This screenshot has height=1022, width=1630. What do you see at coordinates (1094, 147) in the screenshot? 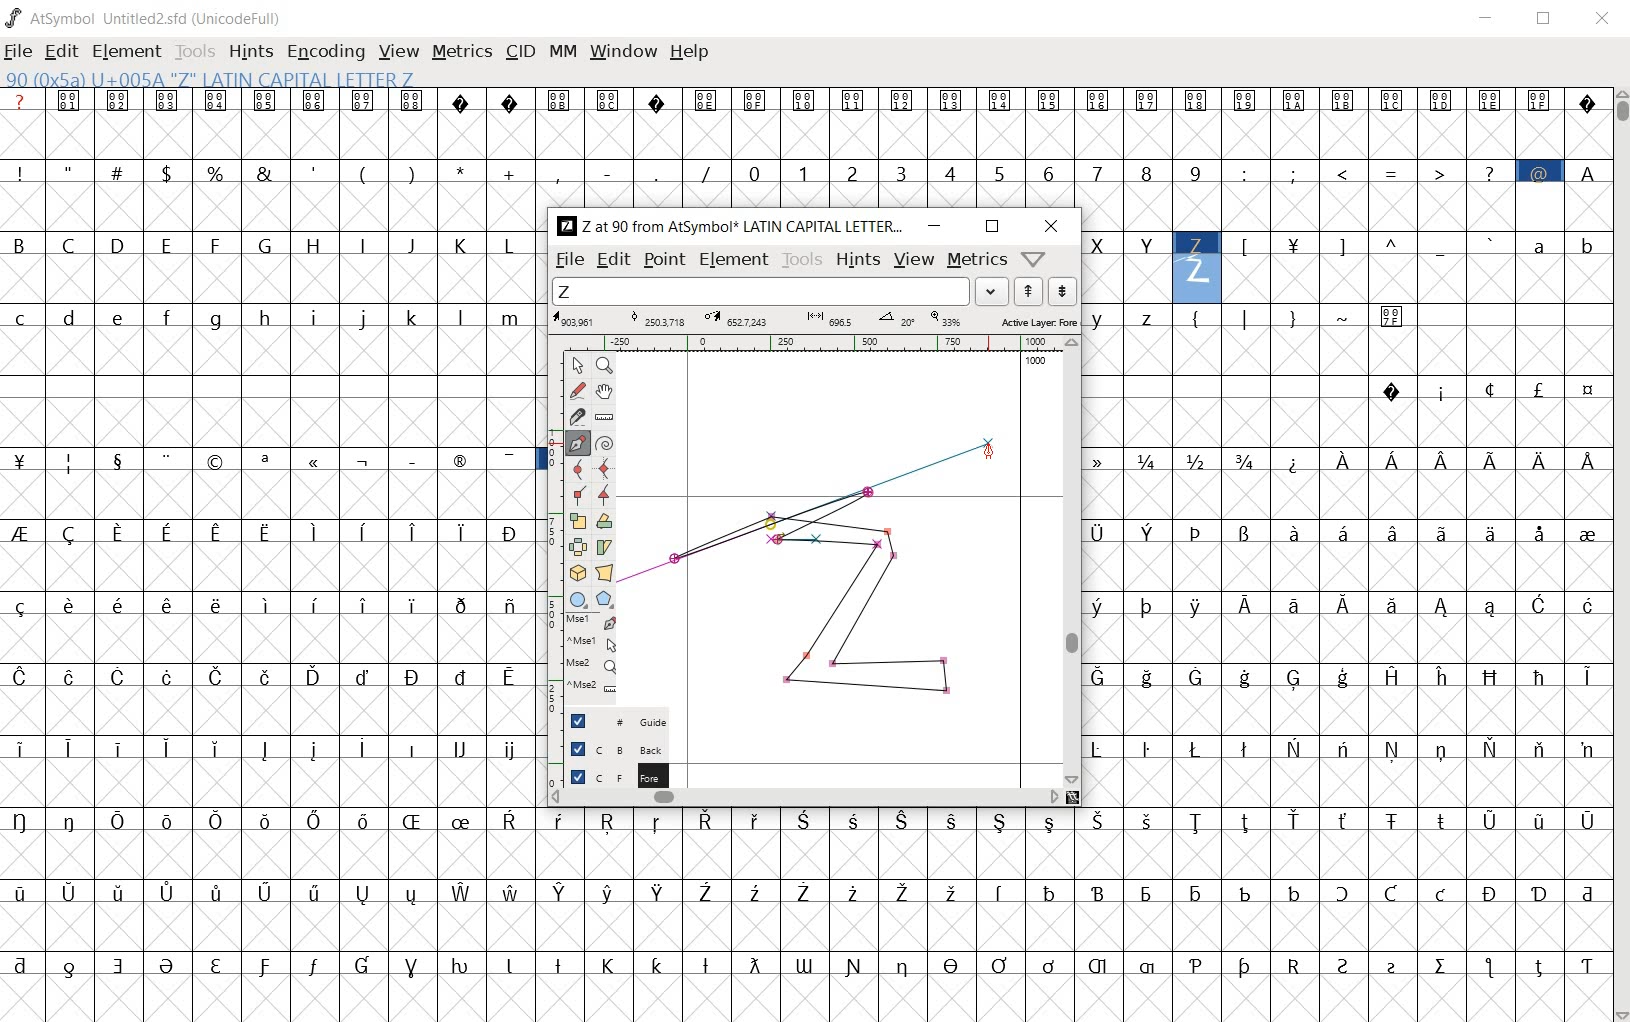
I see `glyph characters` at bounding box center [1094, 147].